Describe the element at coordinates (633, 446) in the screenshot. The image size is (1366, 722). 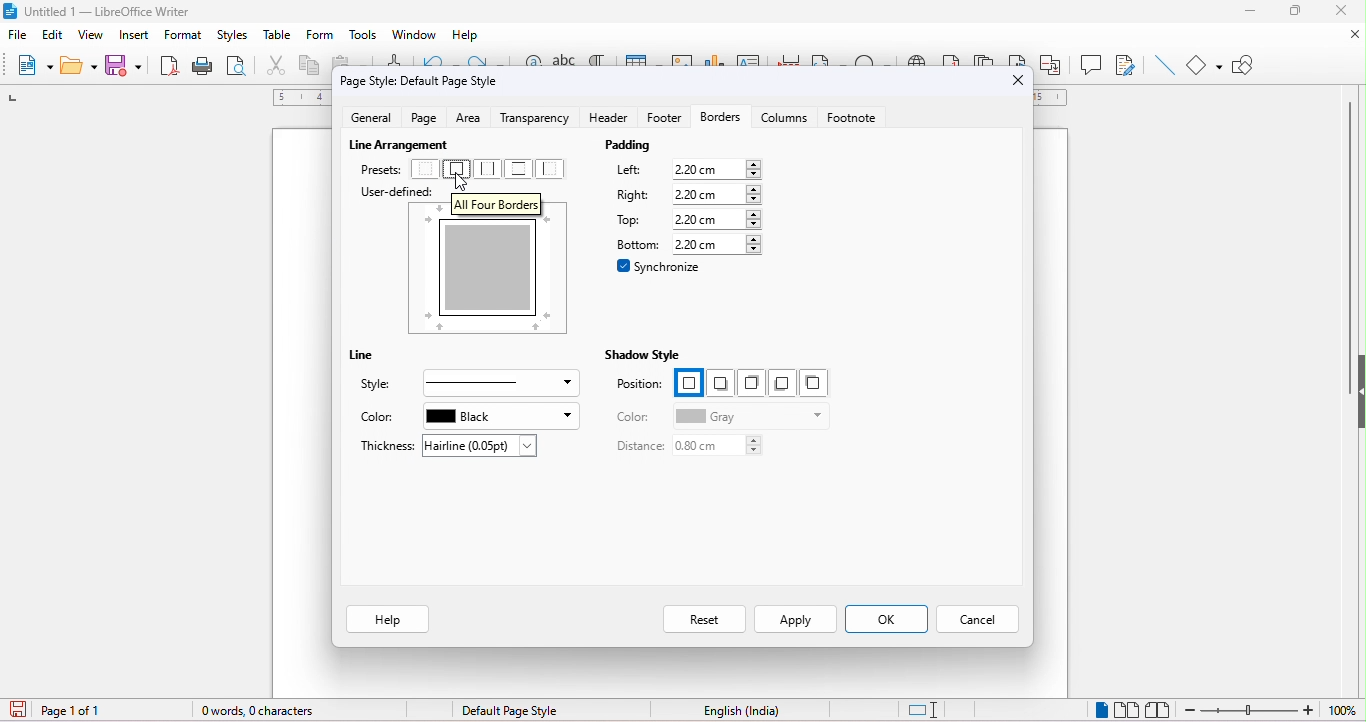
I see `distance` at that location.